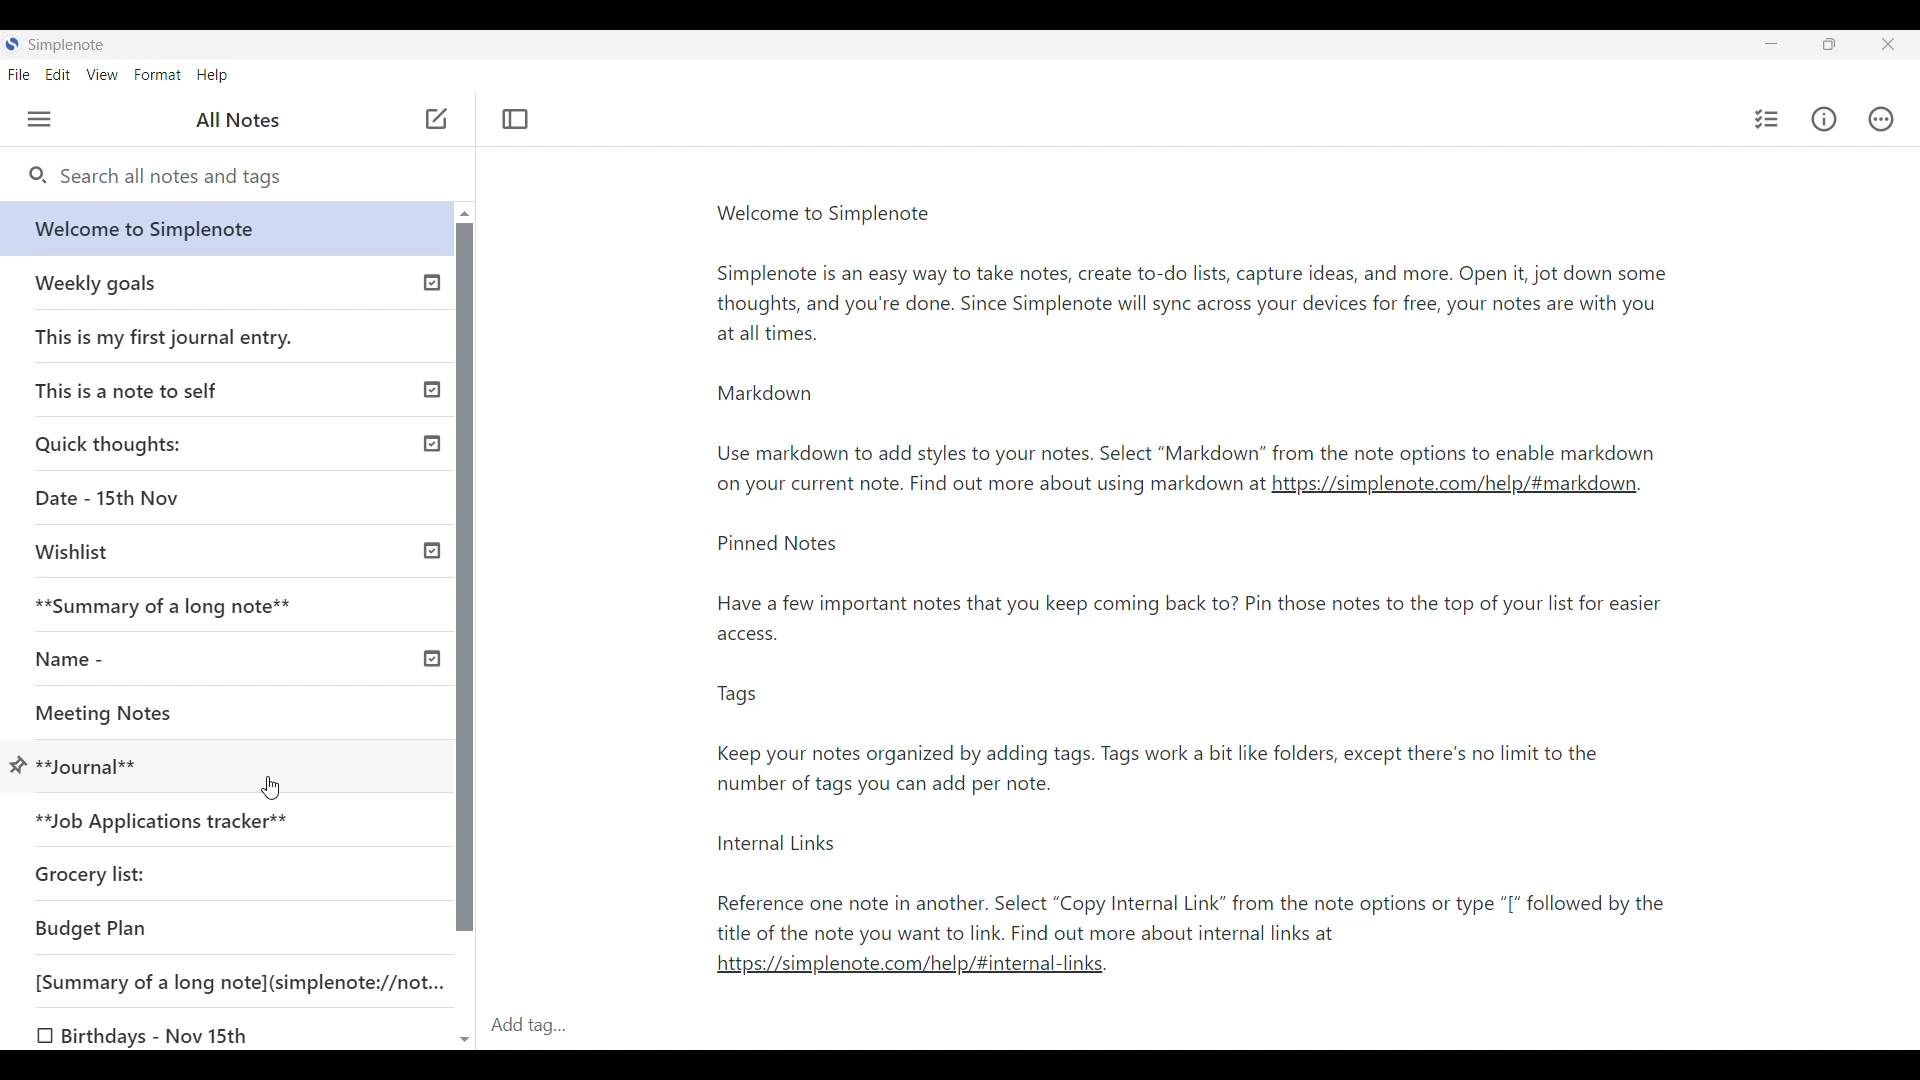 The width and height of the screenshot is (1920, 1080). Describe the element at coordinates (80, 552) in the screenshot. I see `Wishlist` at that location.